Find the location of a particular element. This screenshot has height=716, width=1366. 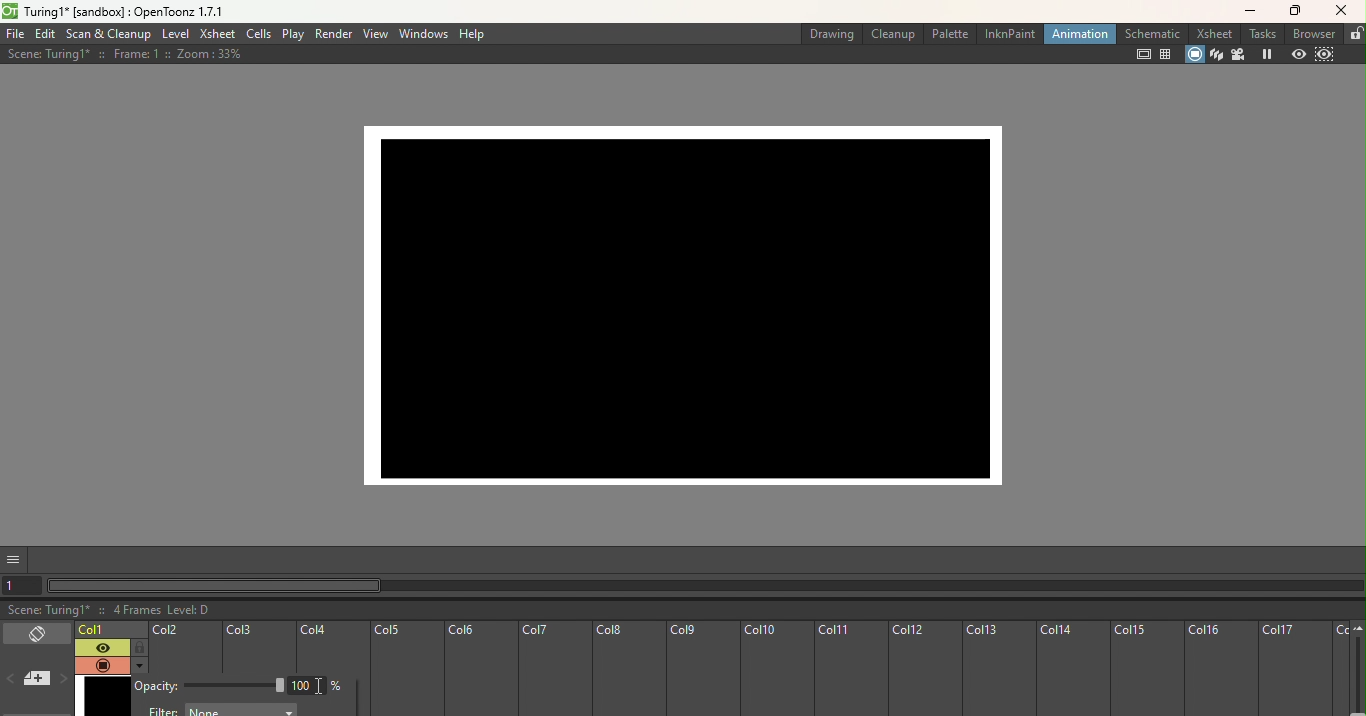

Minimize is located at coordinates (1246, 14).